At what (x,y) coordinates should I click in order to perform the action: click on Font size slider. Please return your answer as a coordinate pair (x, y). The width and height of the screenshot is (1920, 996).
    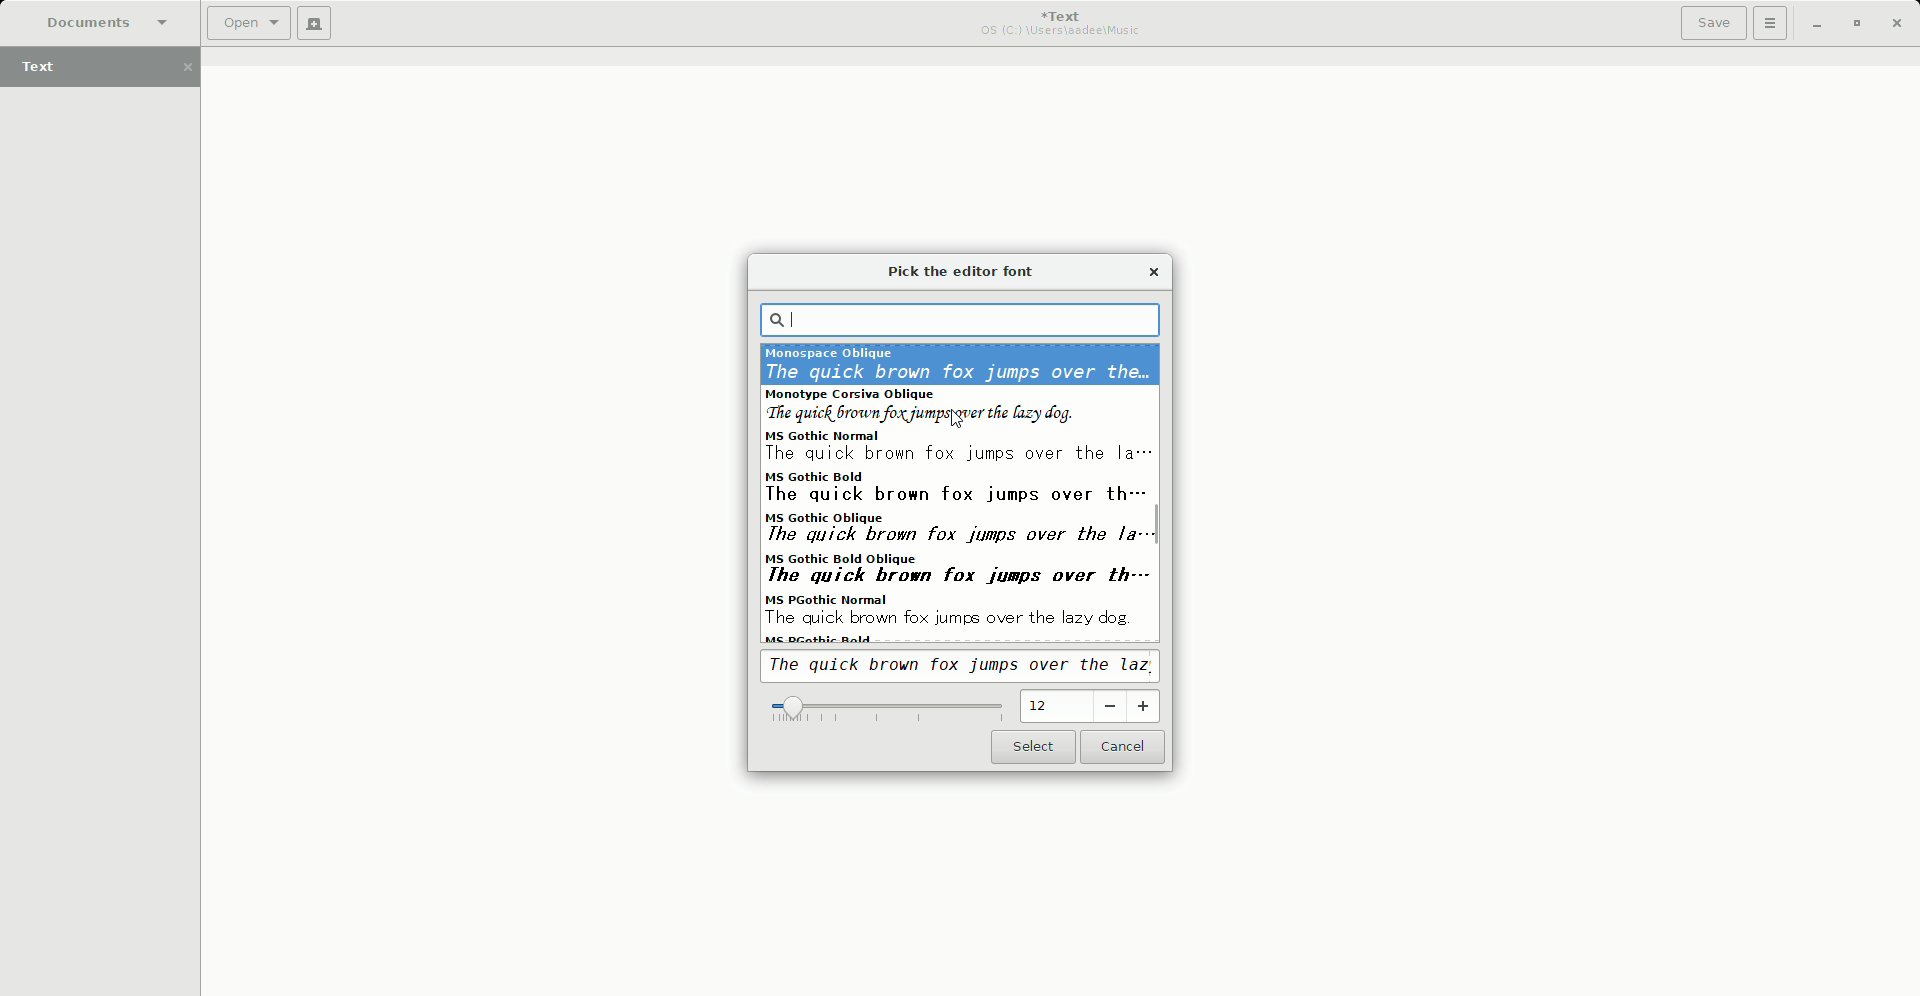
    Looking at the image, I should click on (884, 711).